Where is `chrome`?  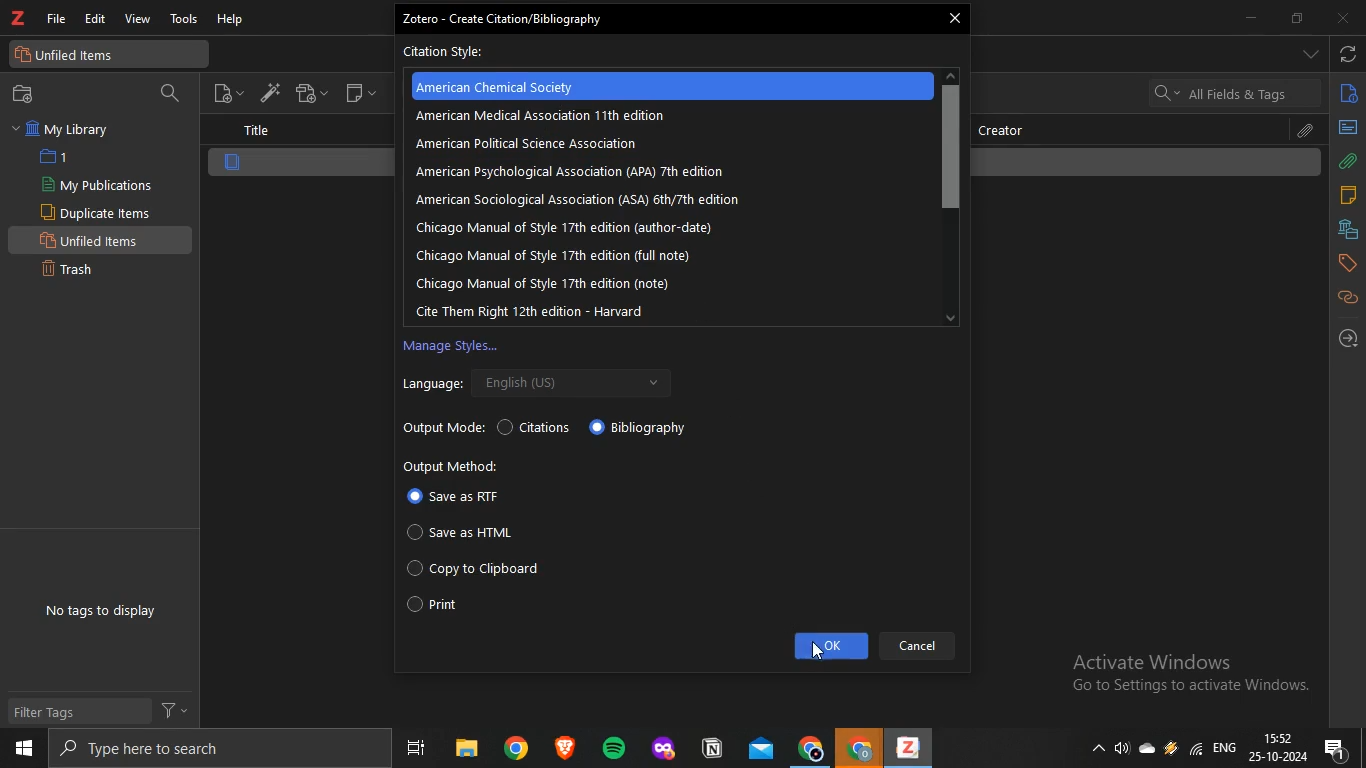 chrome is located at coordinates (812, 747).